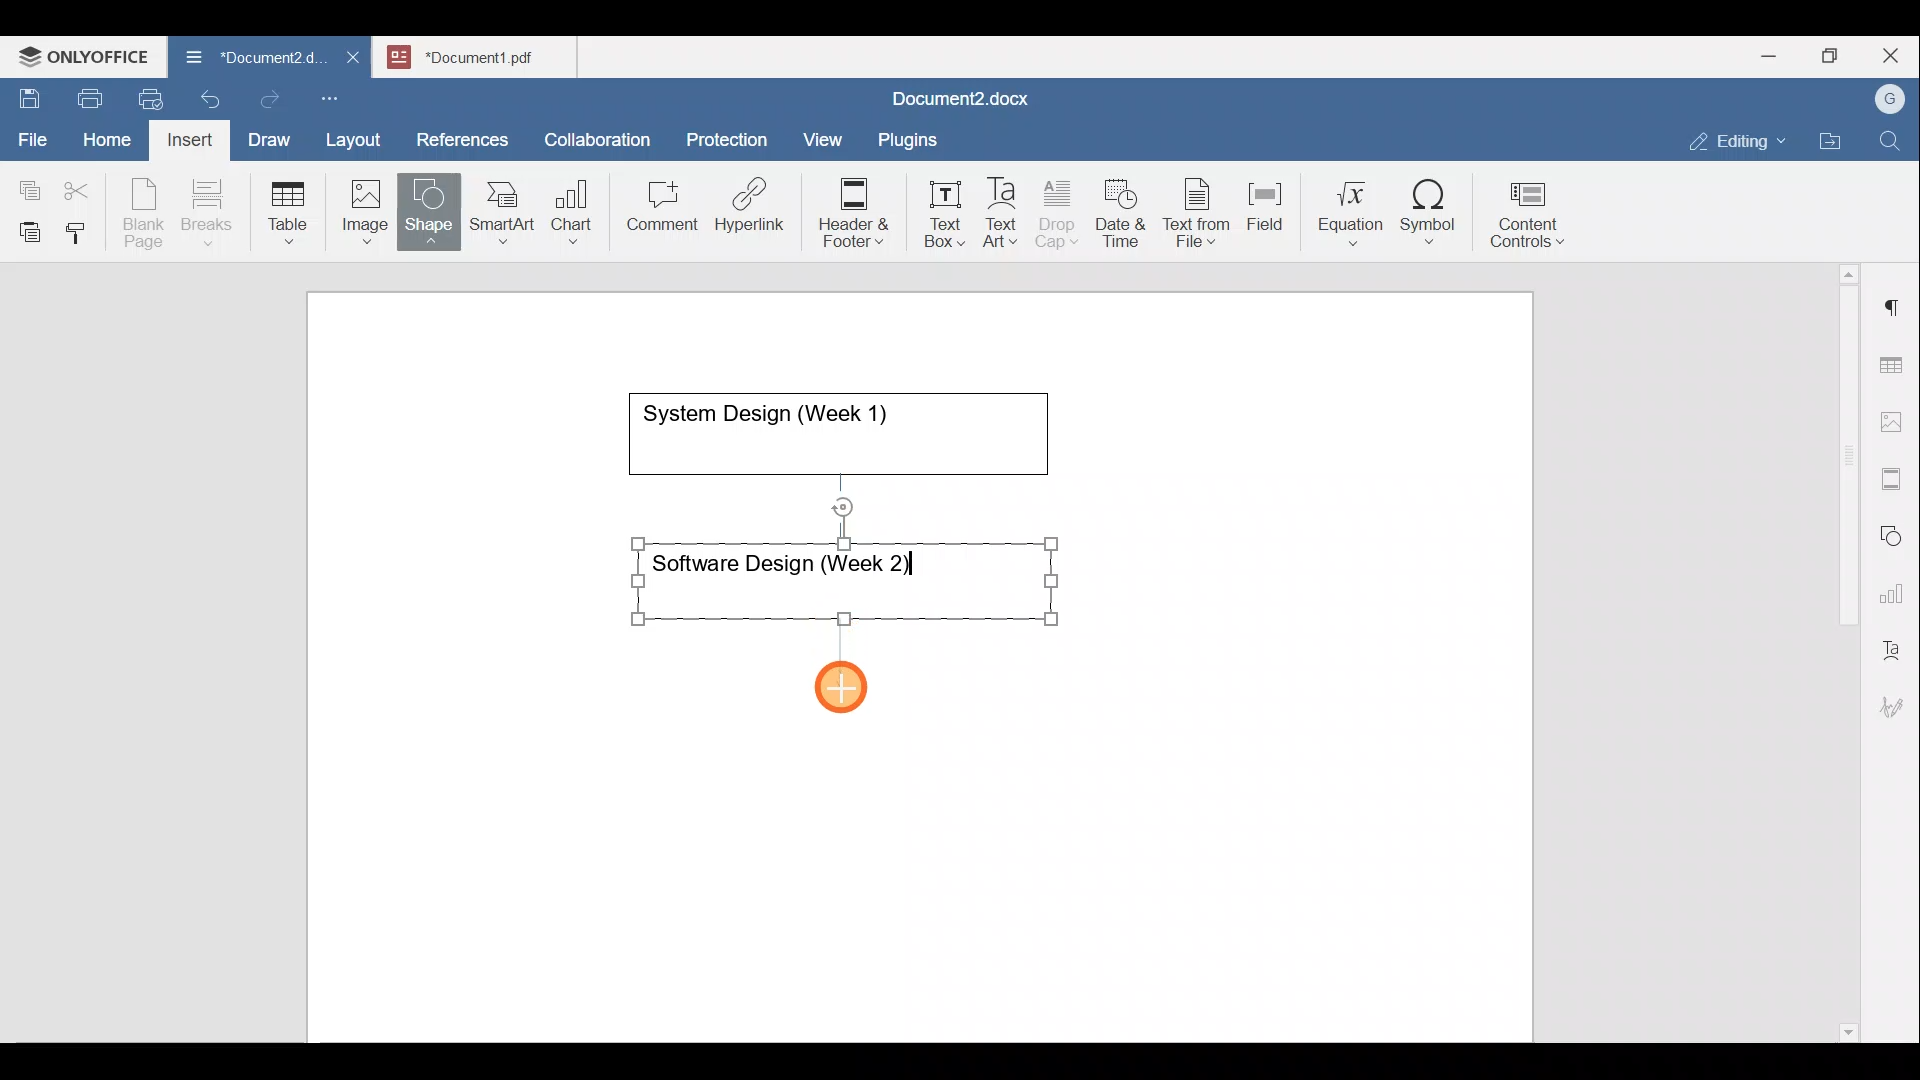  What do you see at coordinates (461, 137) in the screenshot?
I see `References` at bounding box center [461, 137].